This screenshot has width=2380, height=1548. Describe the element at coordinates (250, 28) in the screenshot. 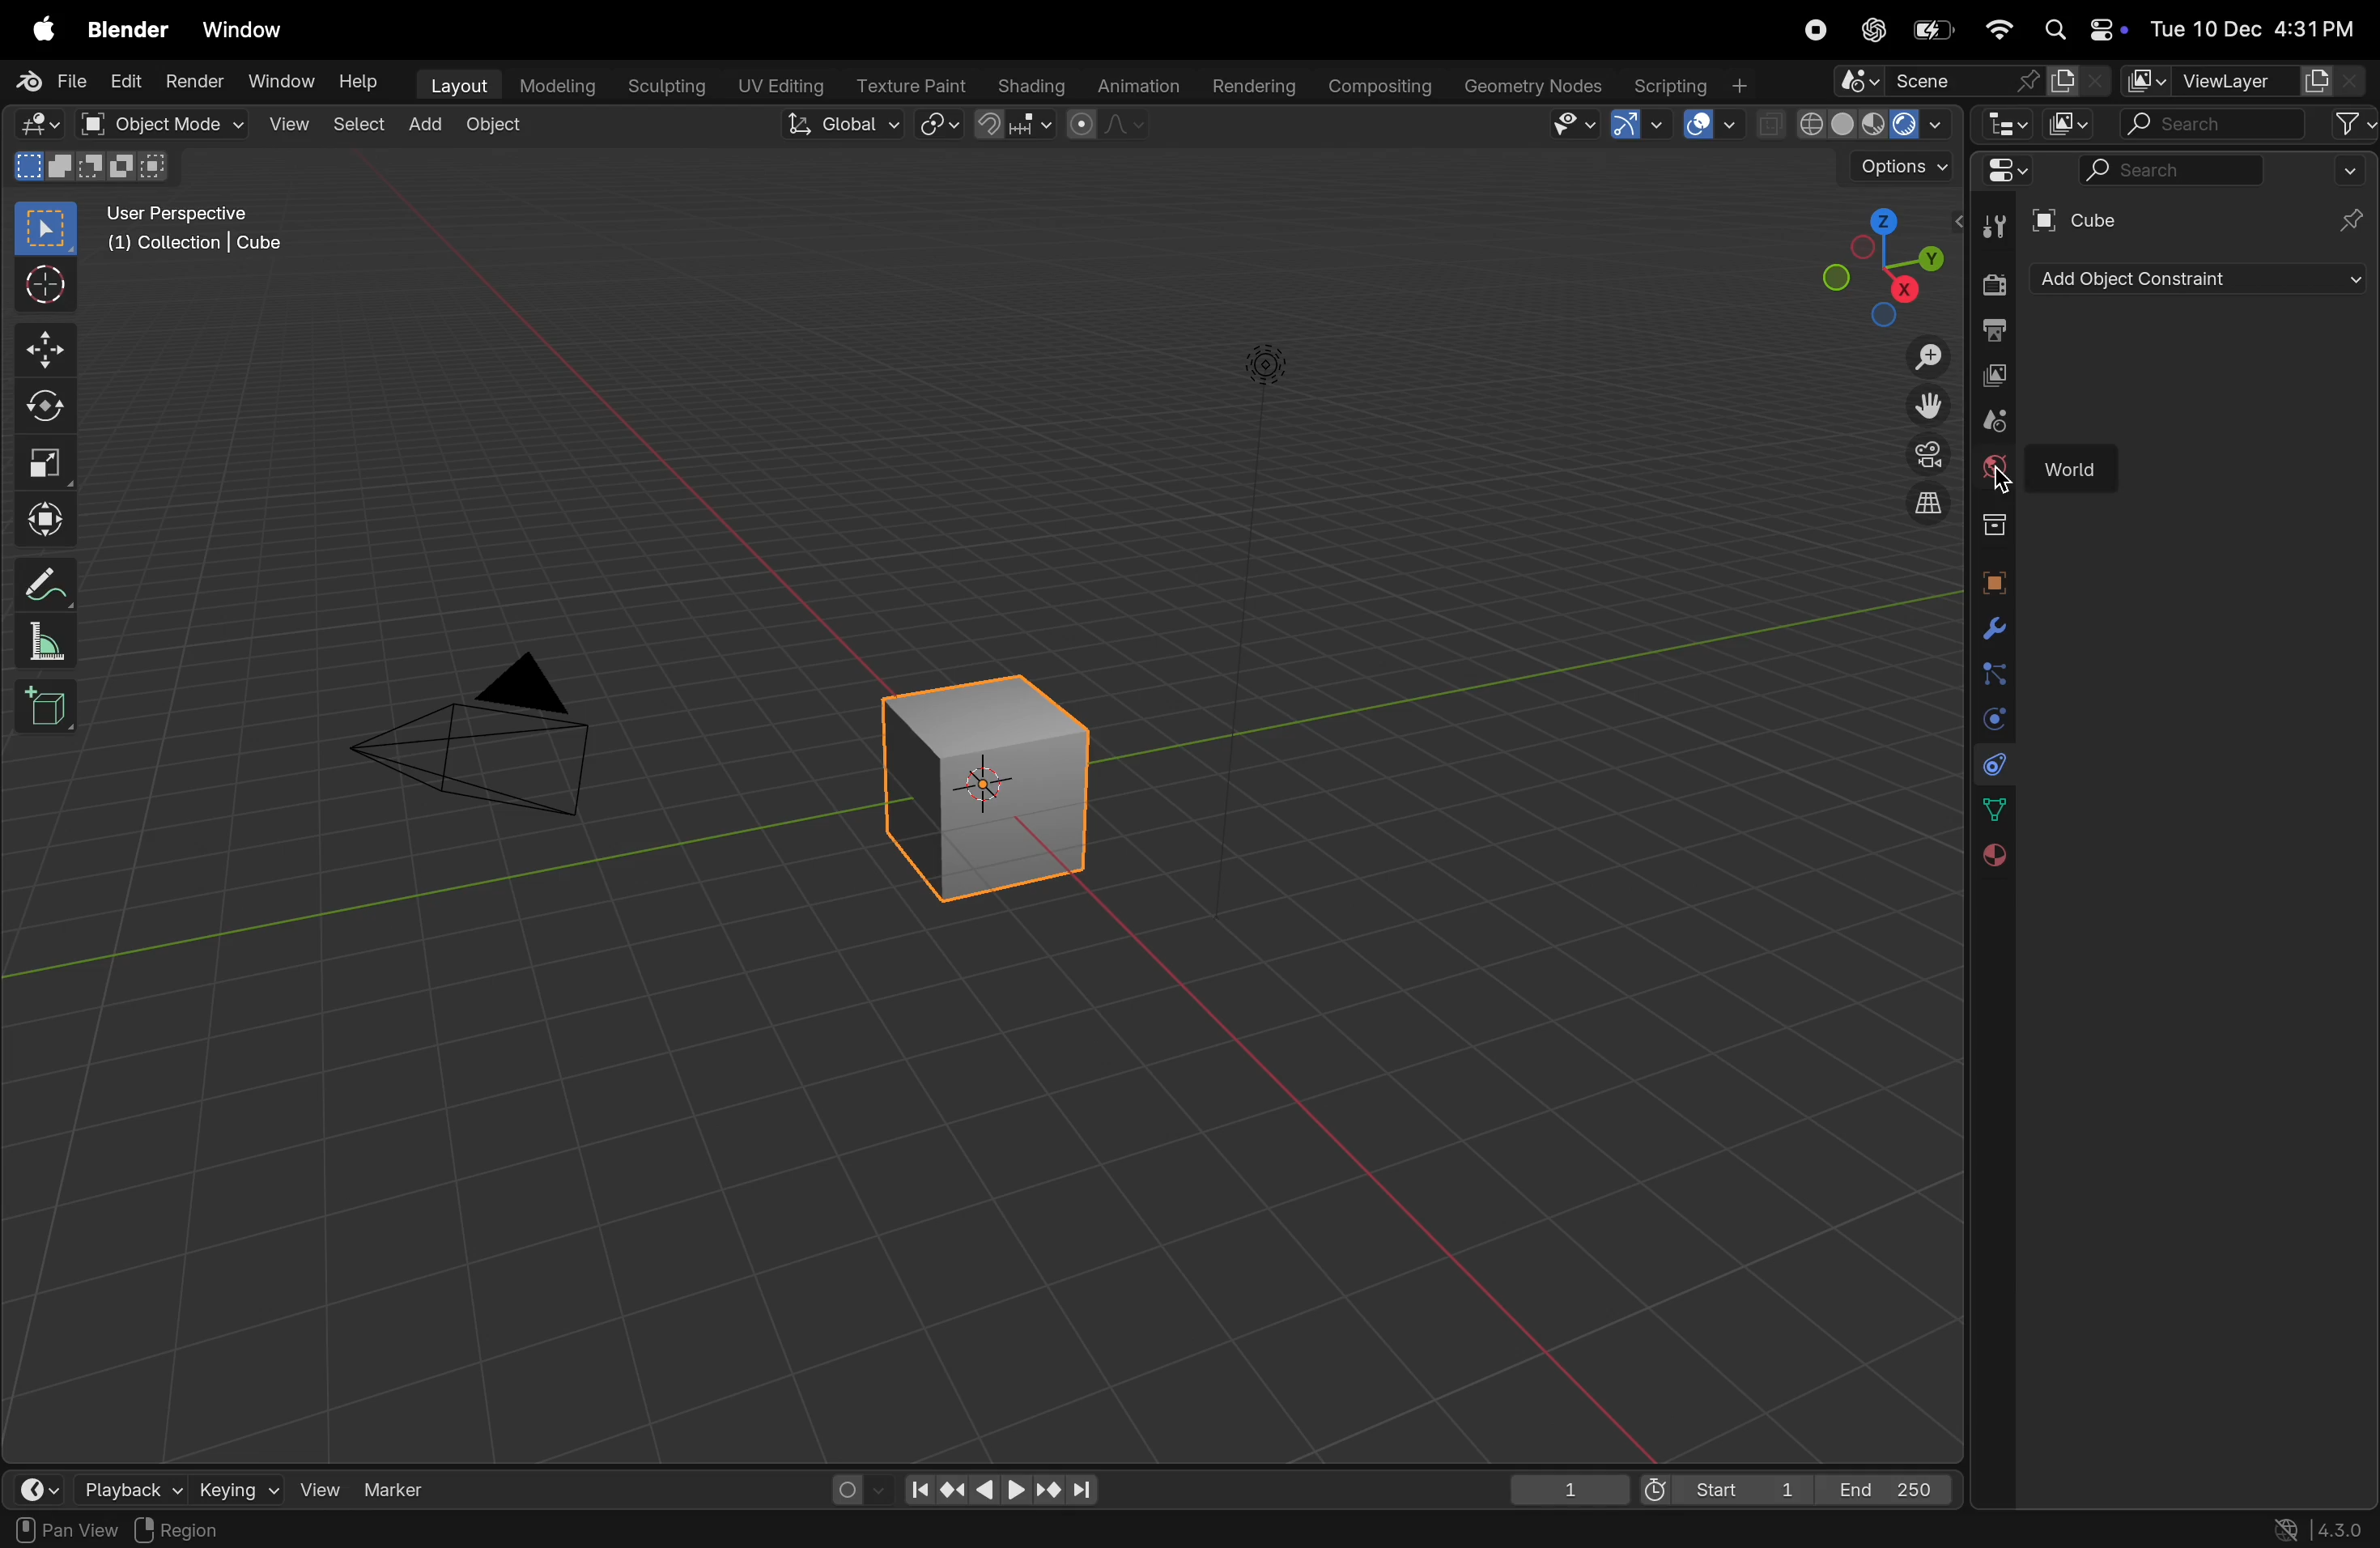

I see `Window` at that location.